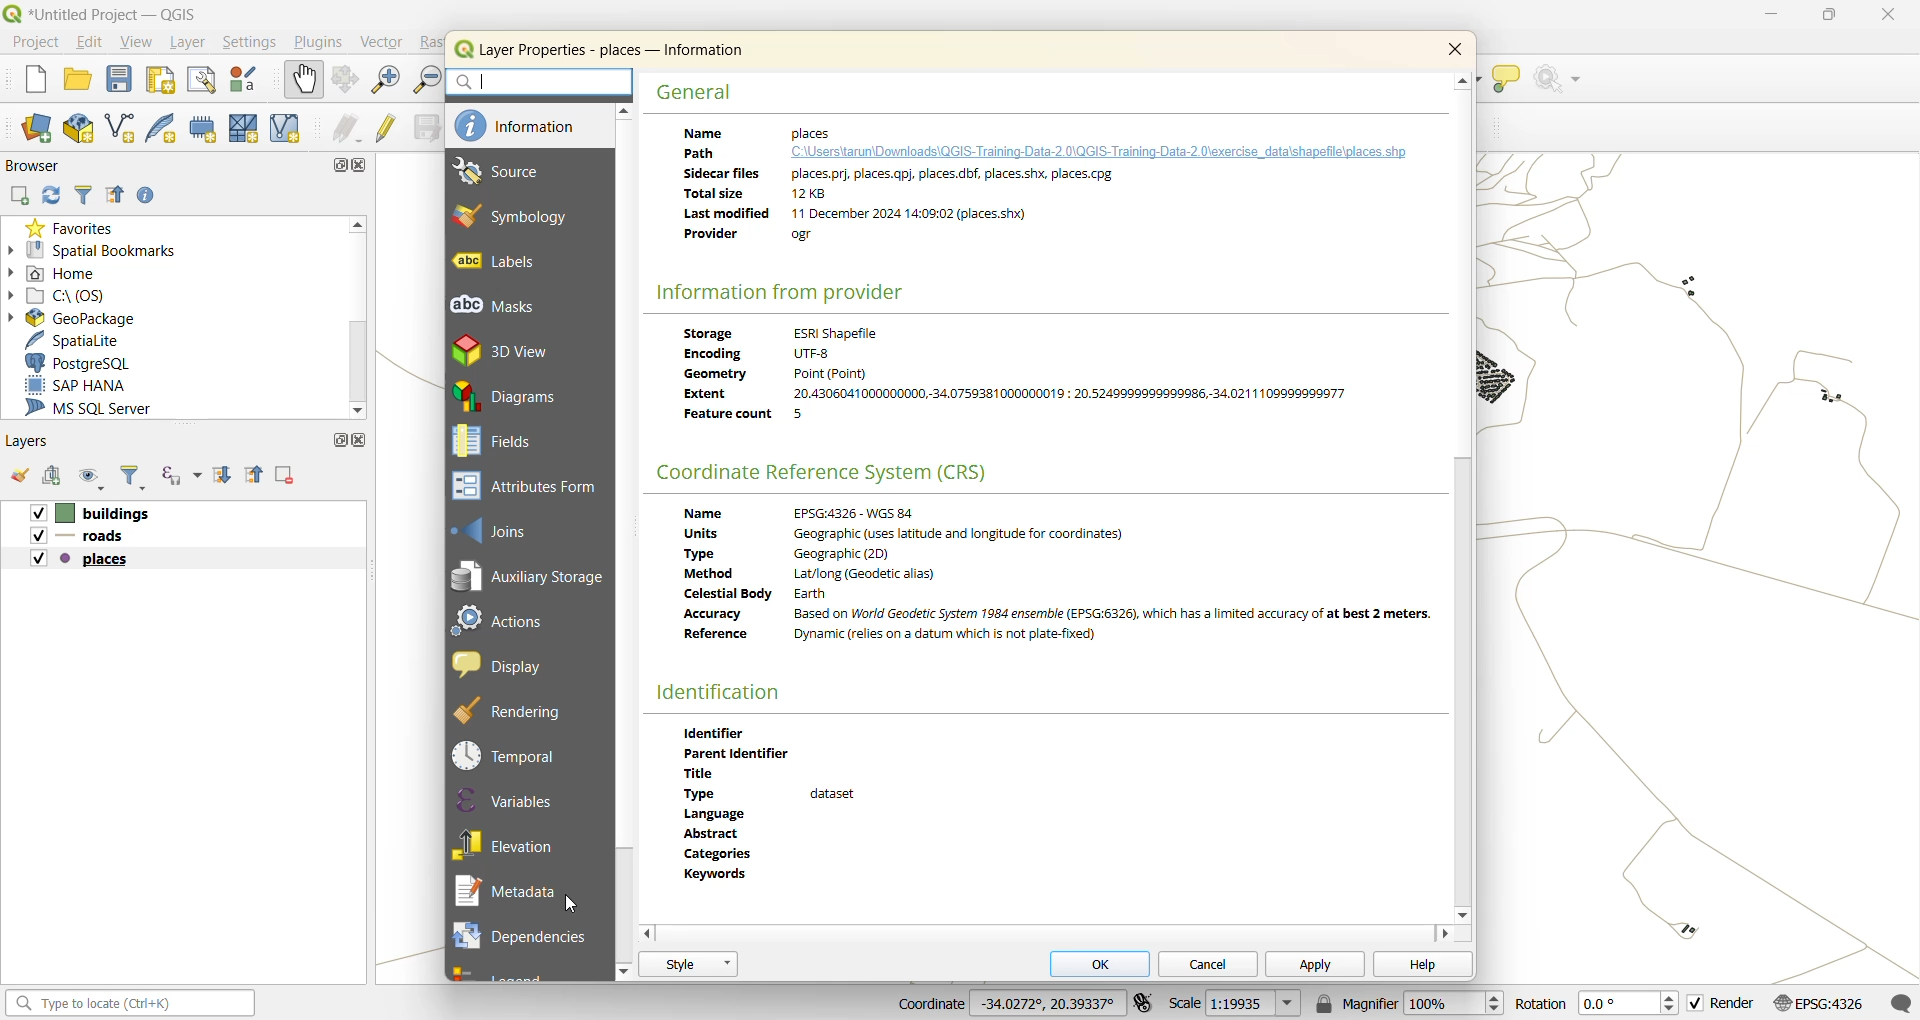 The image size is (1920, 1020). Describe the element at coordinates (287, 129) in the screenshot. I see `new virtual` at that location.